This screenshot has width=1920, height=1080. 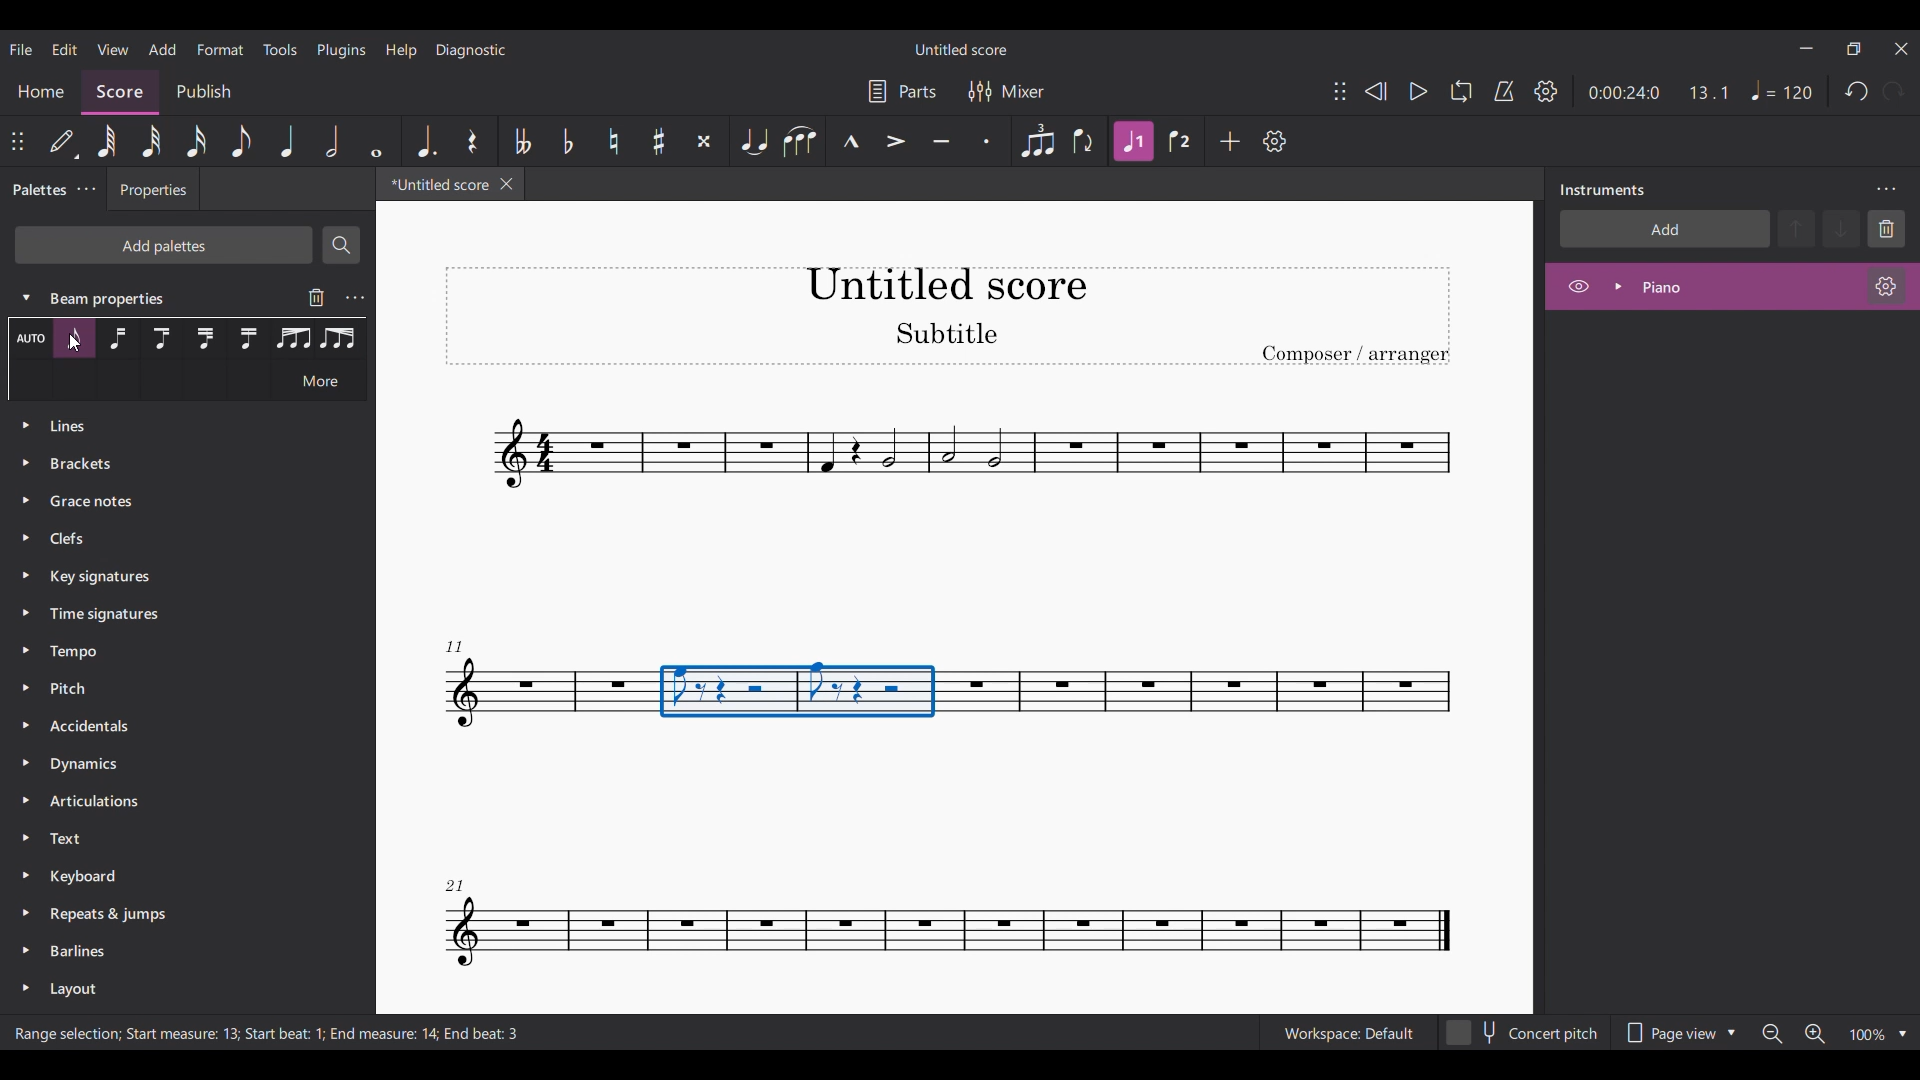 I want to click on Brackets, so click(x=179, y=467).